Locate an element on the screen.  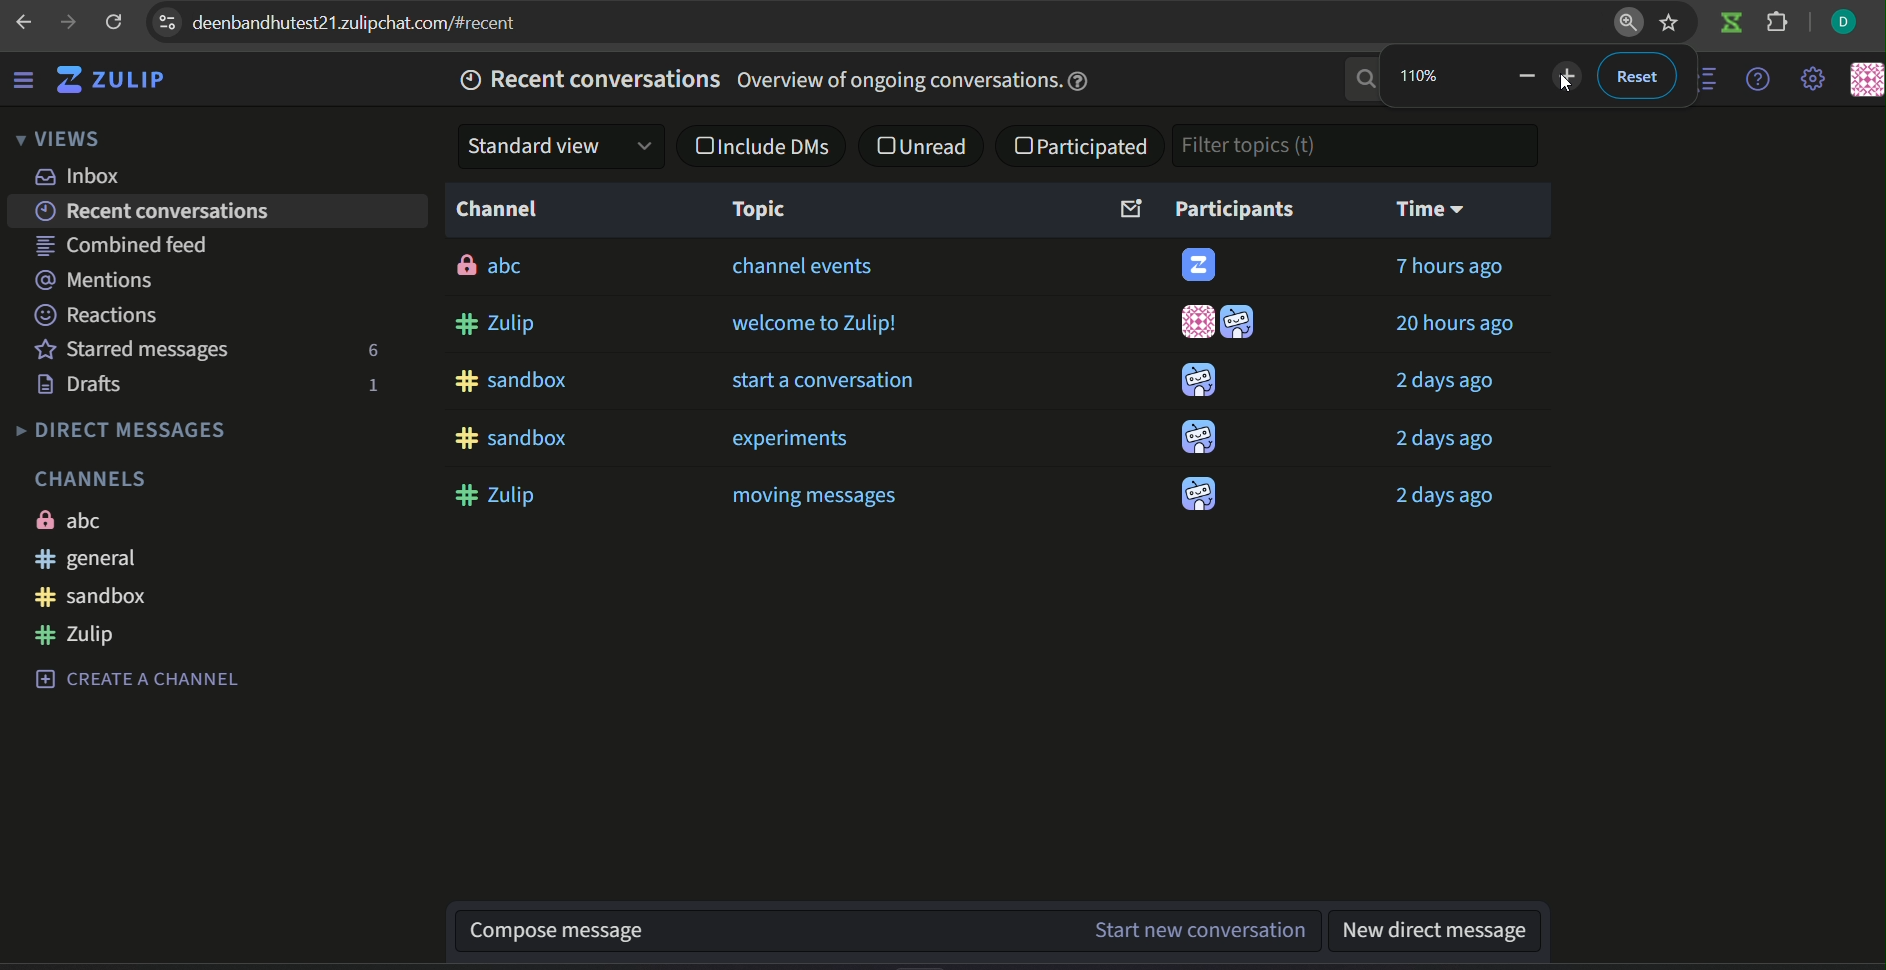
#general is located at coordinates (90, 558).